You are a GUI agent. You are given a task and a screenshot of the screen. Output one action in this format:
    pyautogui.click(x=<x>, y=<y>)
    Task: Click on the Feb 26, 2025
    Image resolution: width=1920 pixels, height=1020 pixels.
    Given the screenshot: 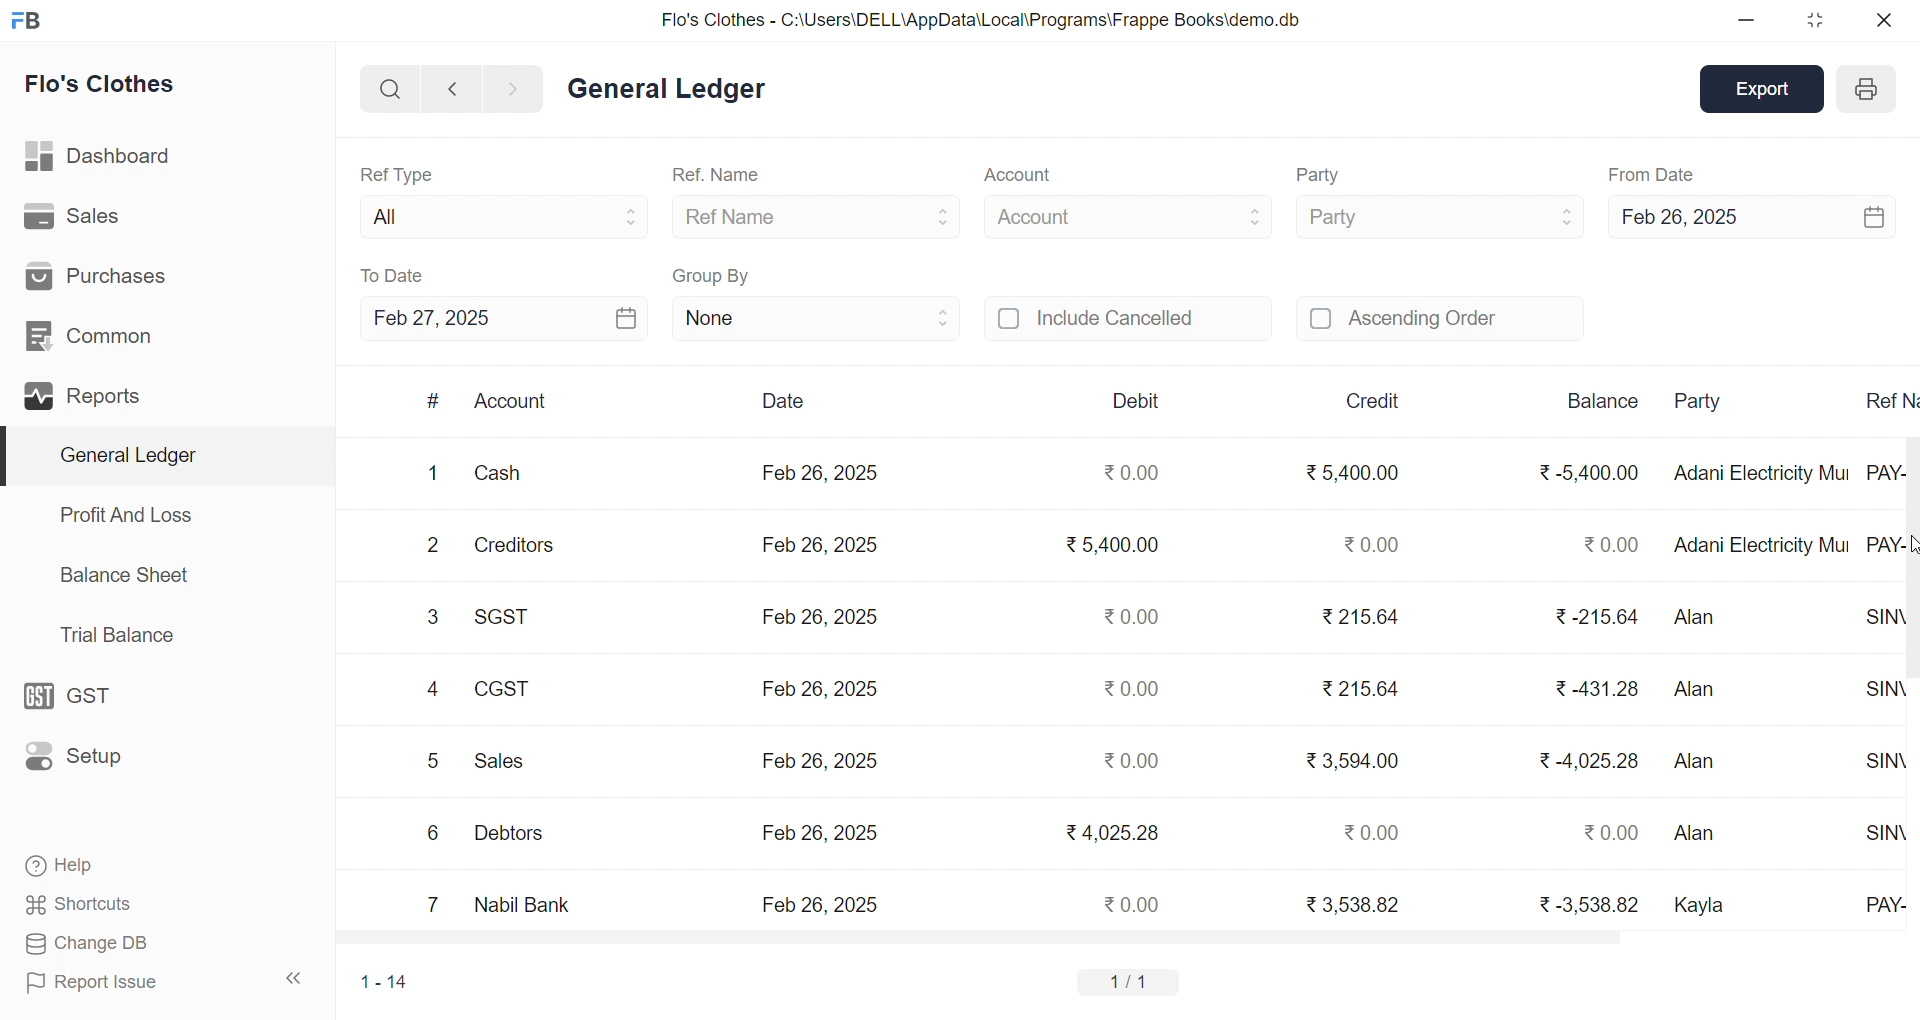 What is the action you would take?
    pyautogui.click(x=820, y=904)
    